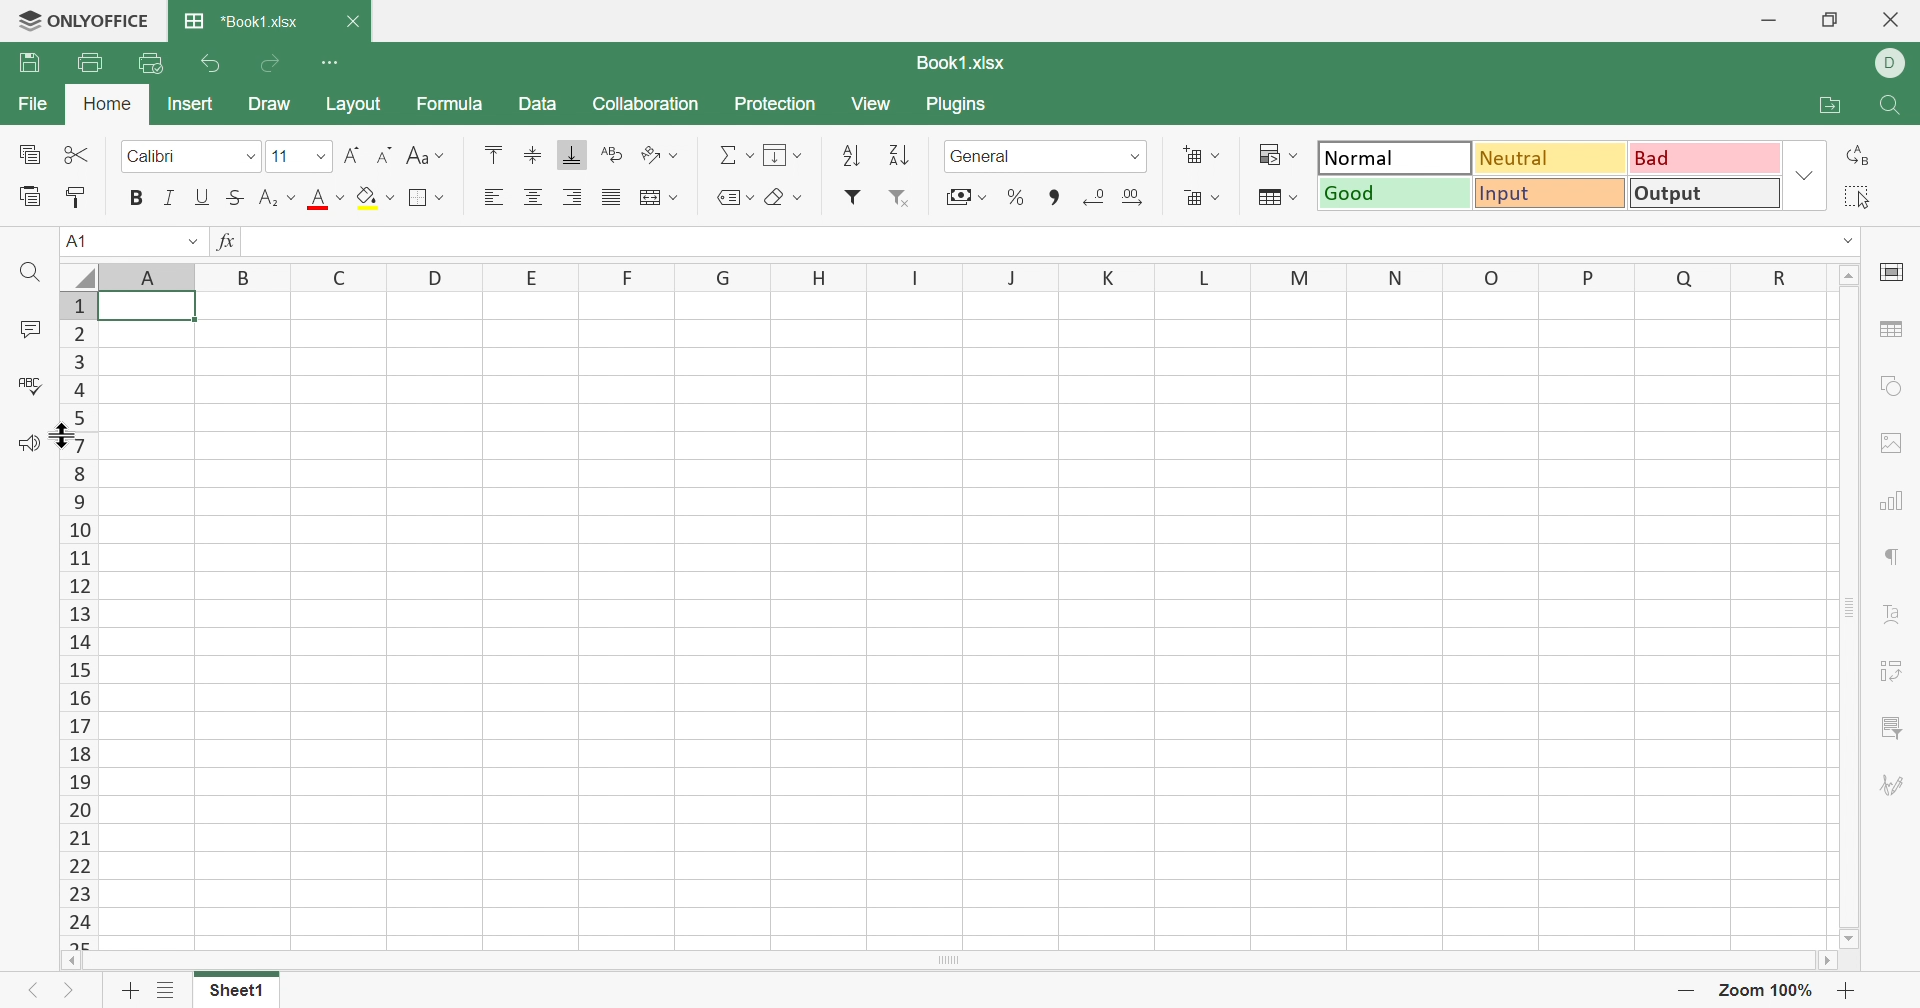  Describe the element at coordinates (902, 154) in the screenshot. I see `Descending order` at that location.